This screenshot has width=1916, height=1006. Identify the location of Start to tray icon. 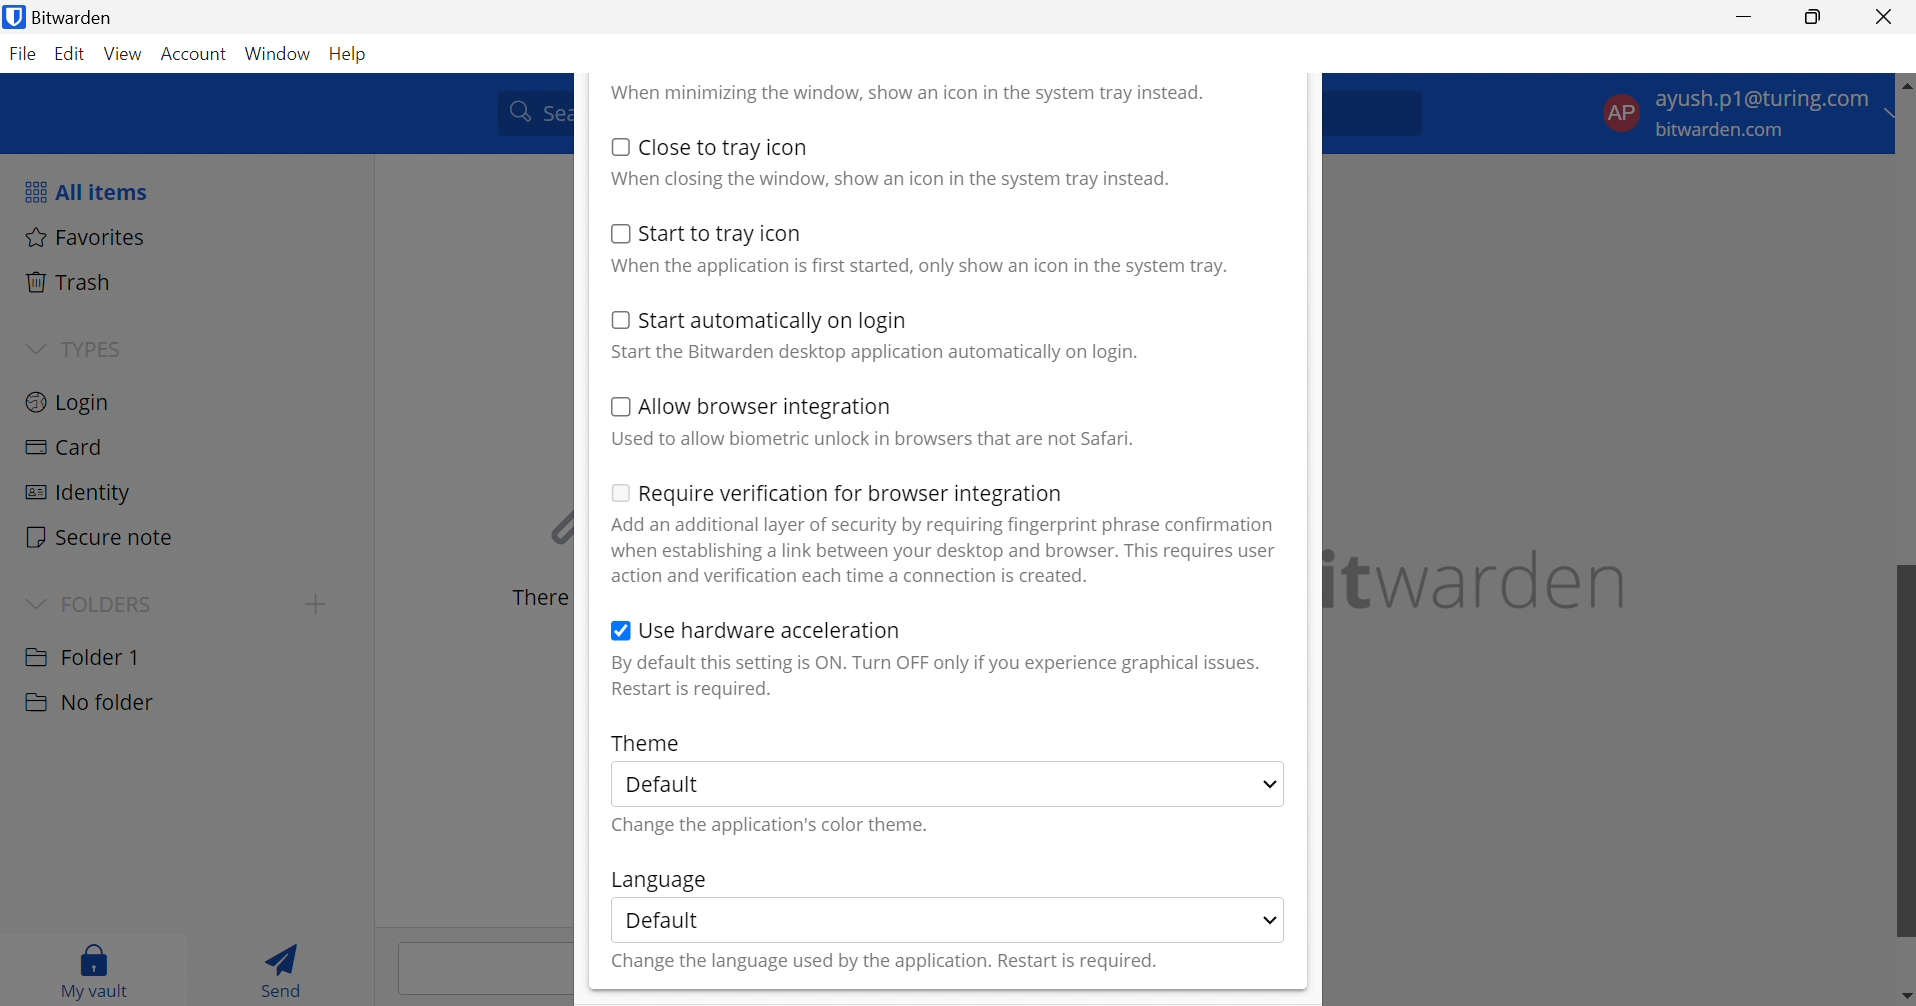
(723, 234).